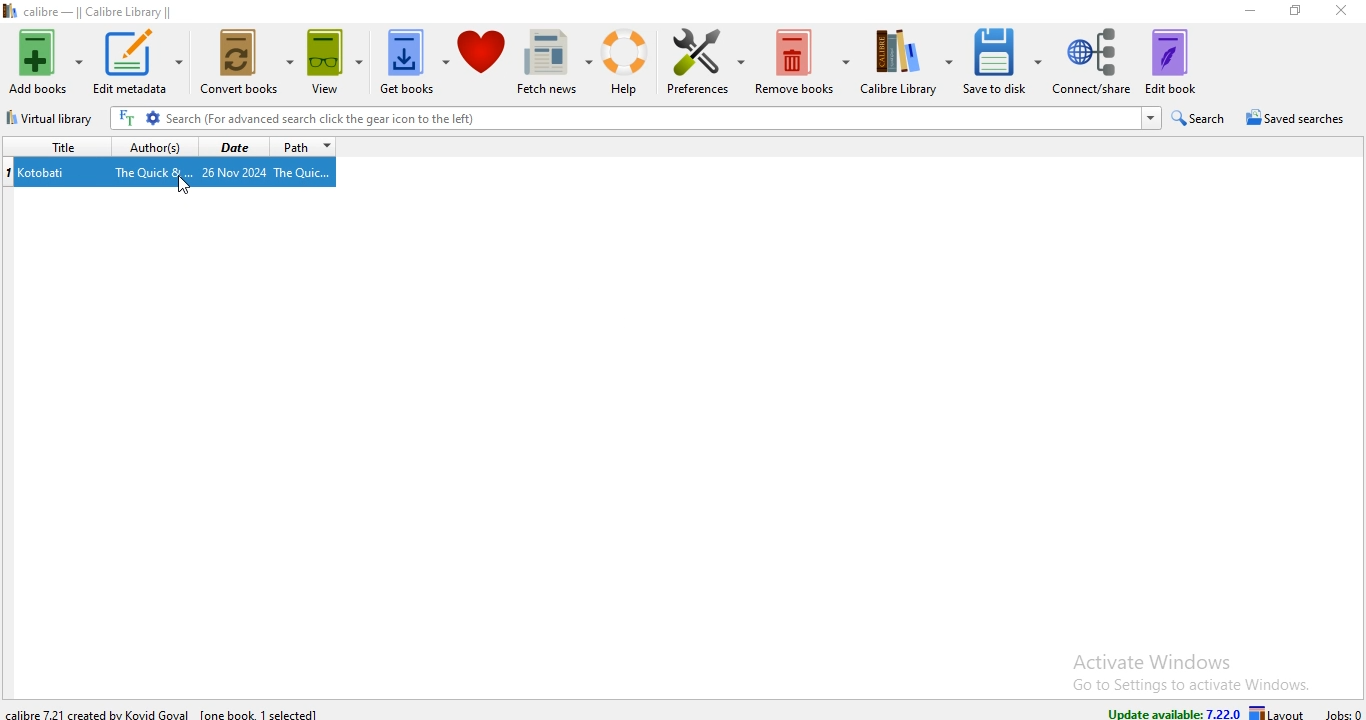 The width and height of the screenshot is (1366, 720). I want to click on search, so click(1199, 116).